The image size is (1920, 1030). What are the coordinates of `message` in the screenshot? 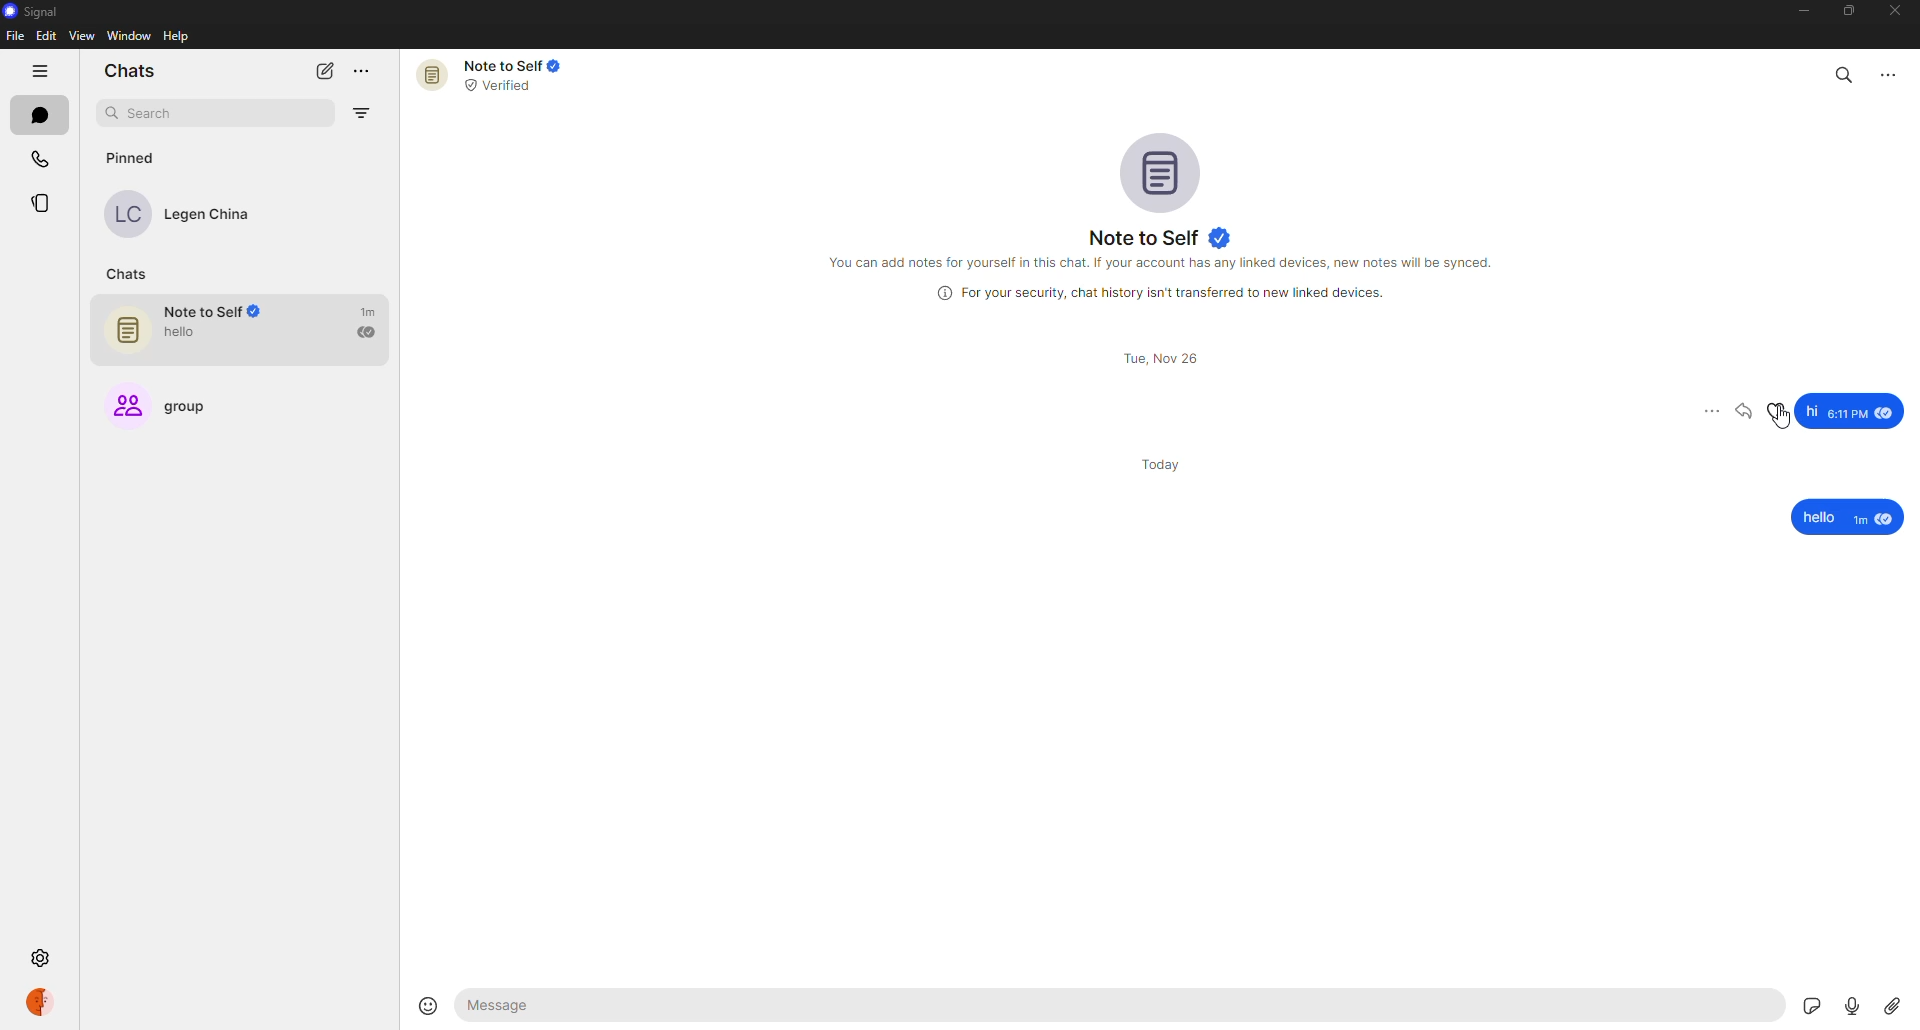 It's located at (1847, 518).